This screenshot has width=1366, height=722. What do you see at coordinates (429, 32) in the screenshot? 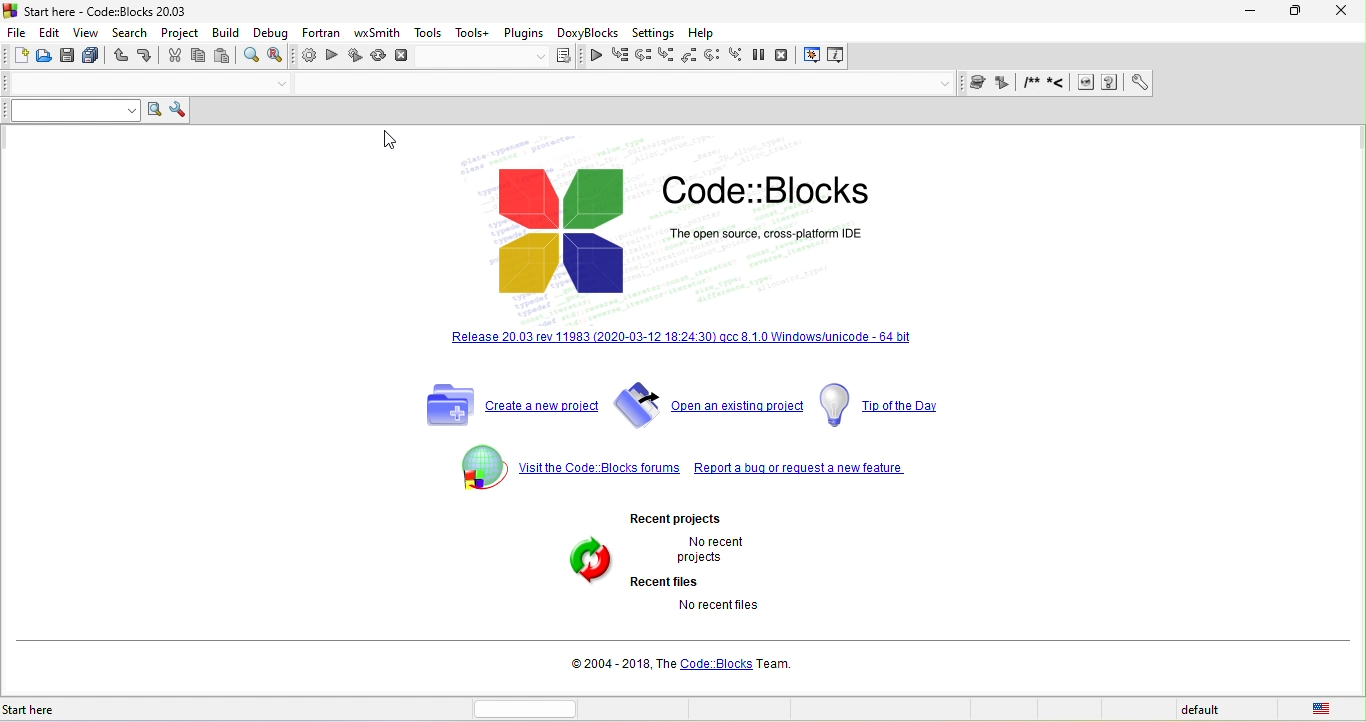
I see `tools` at bounding box center [429, 32].